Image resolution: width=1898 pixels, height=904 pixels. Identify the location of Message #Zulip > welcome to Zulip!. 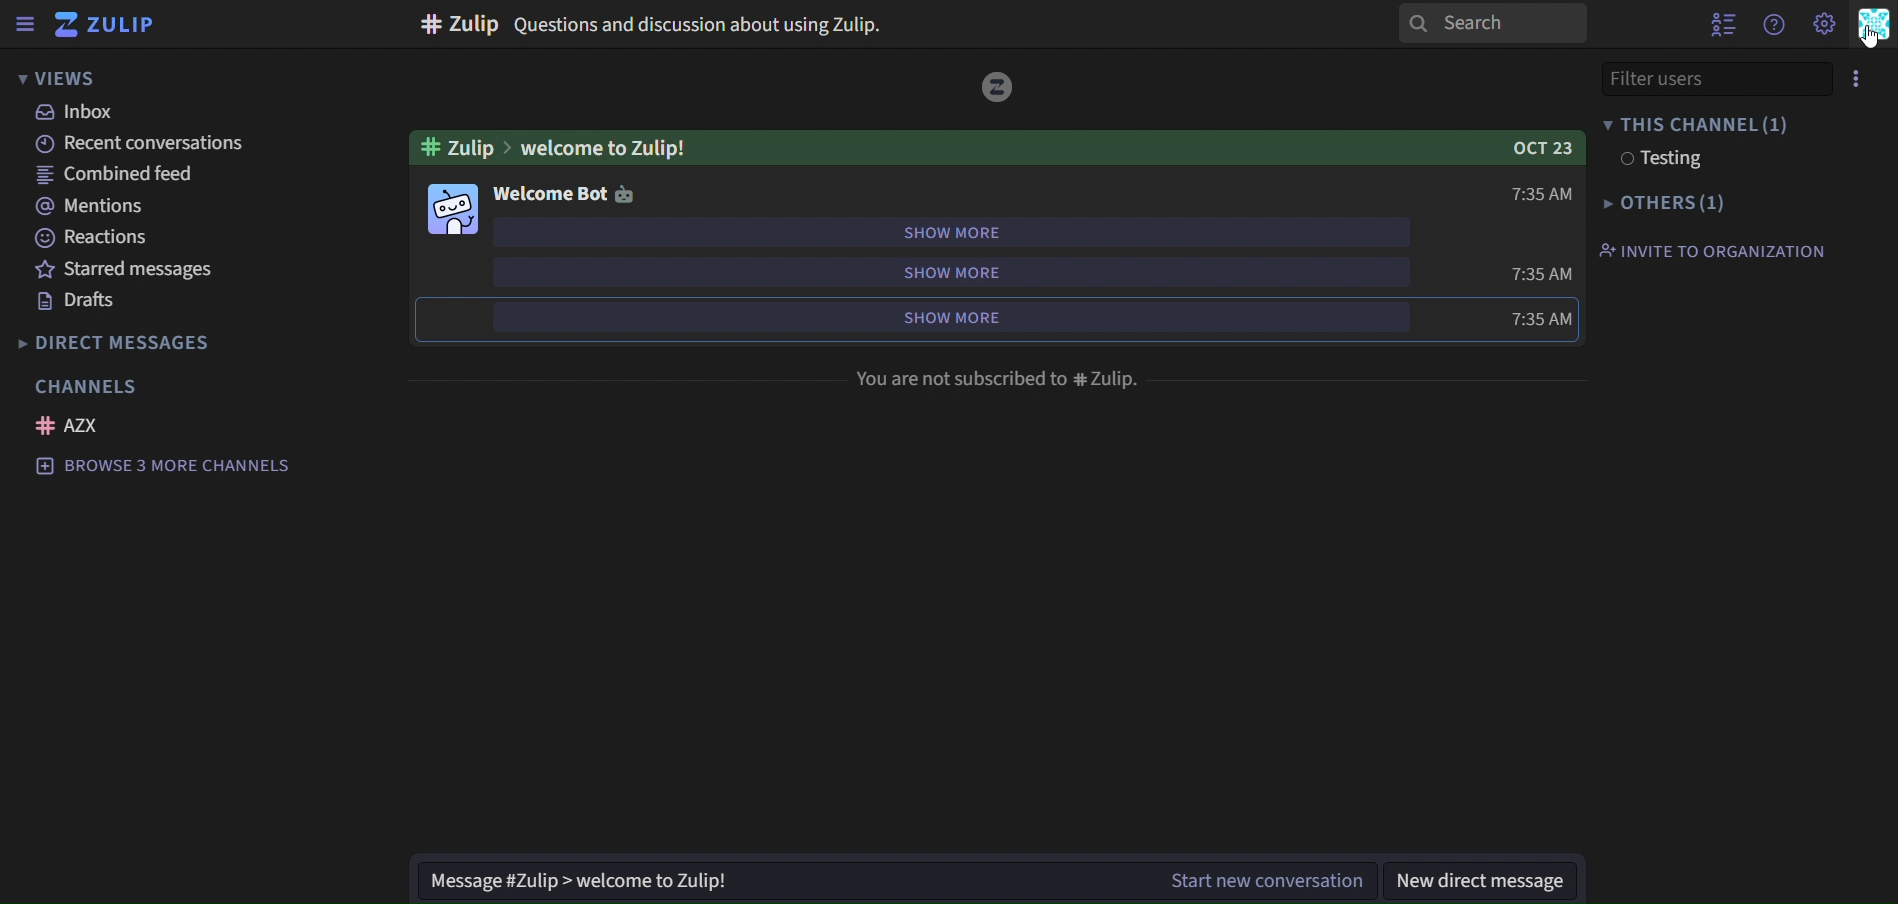
(580, 876).